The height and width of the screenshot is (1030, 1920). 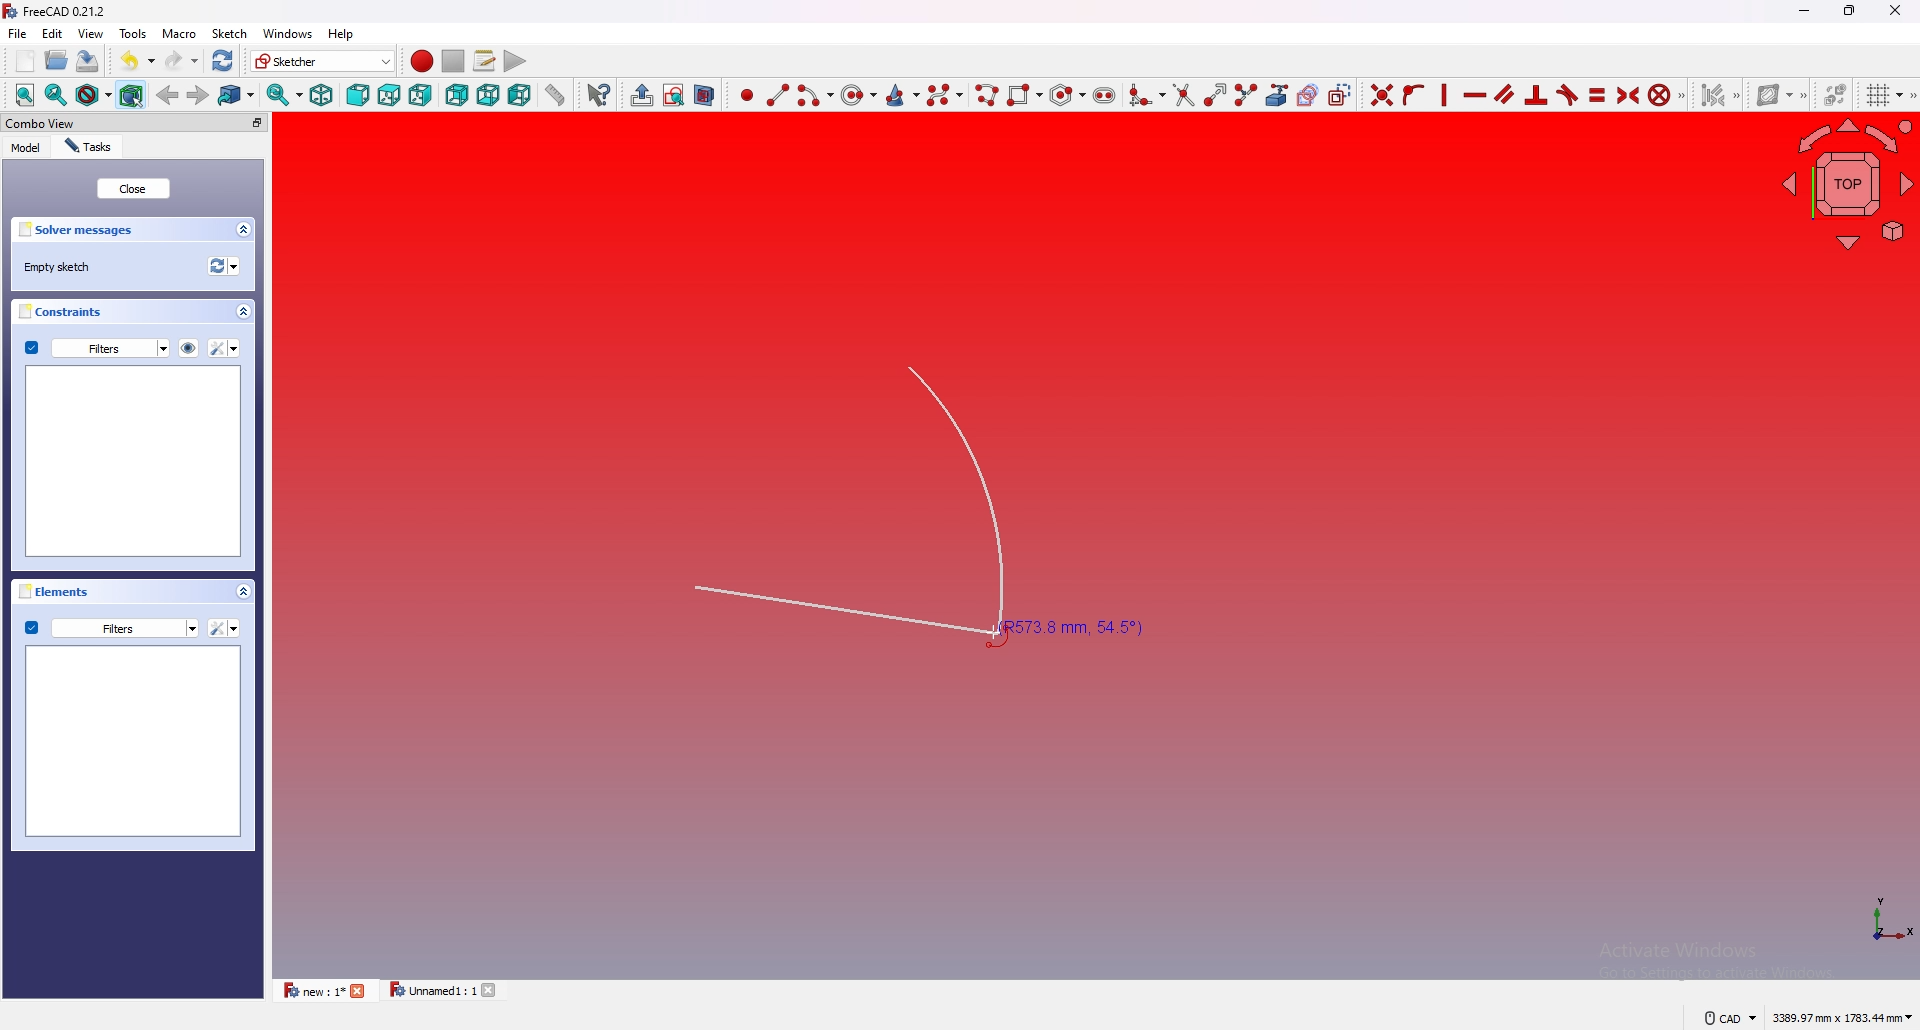 What do you see at coordinates (59, 591) in the screenshot?
I see `elements` at bounding box center [59, 591].